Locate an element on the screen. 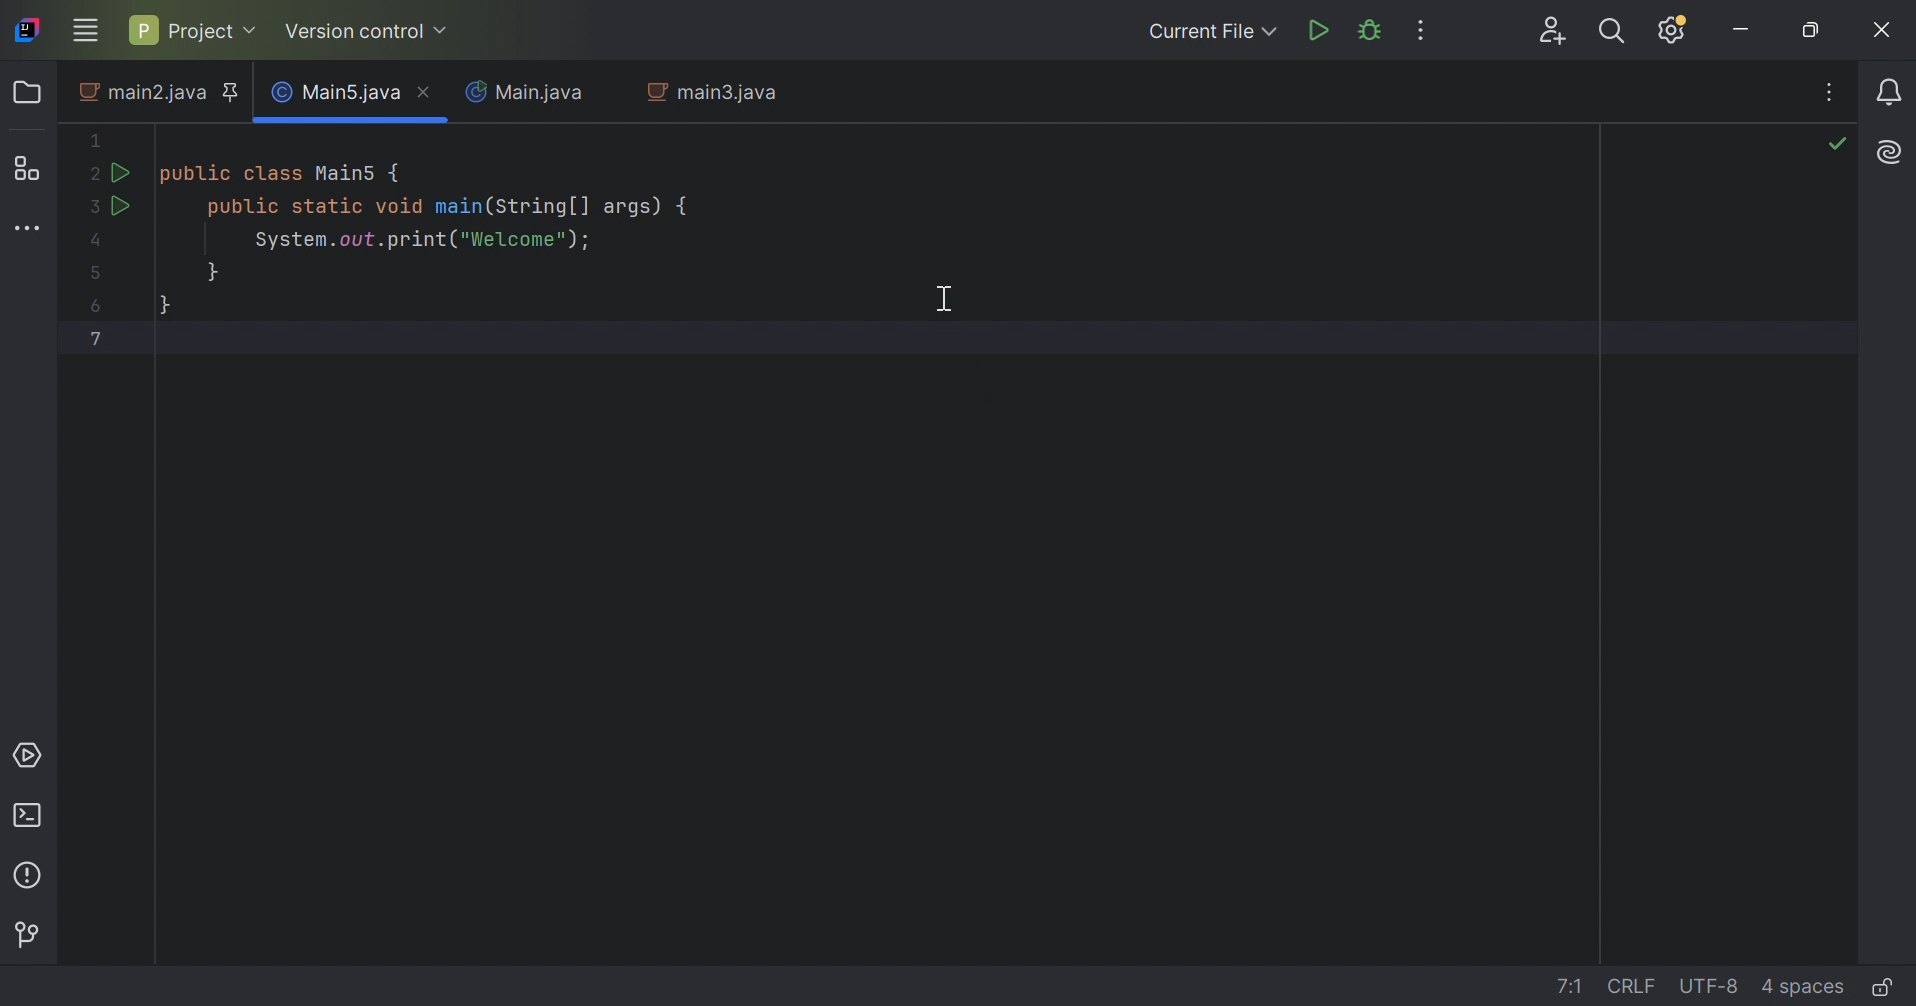  Run is located at coordinates (1319, 32).